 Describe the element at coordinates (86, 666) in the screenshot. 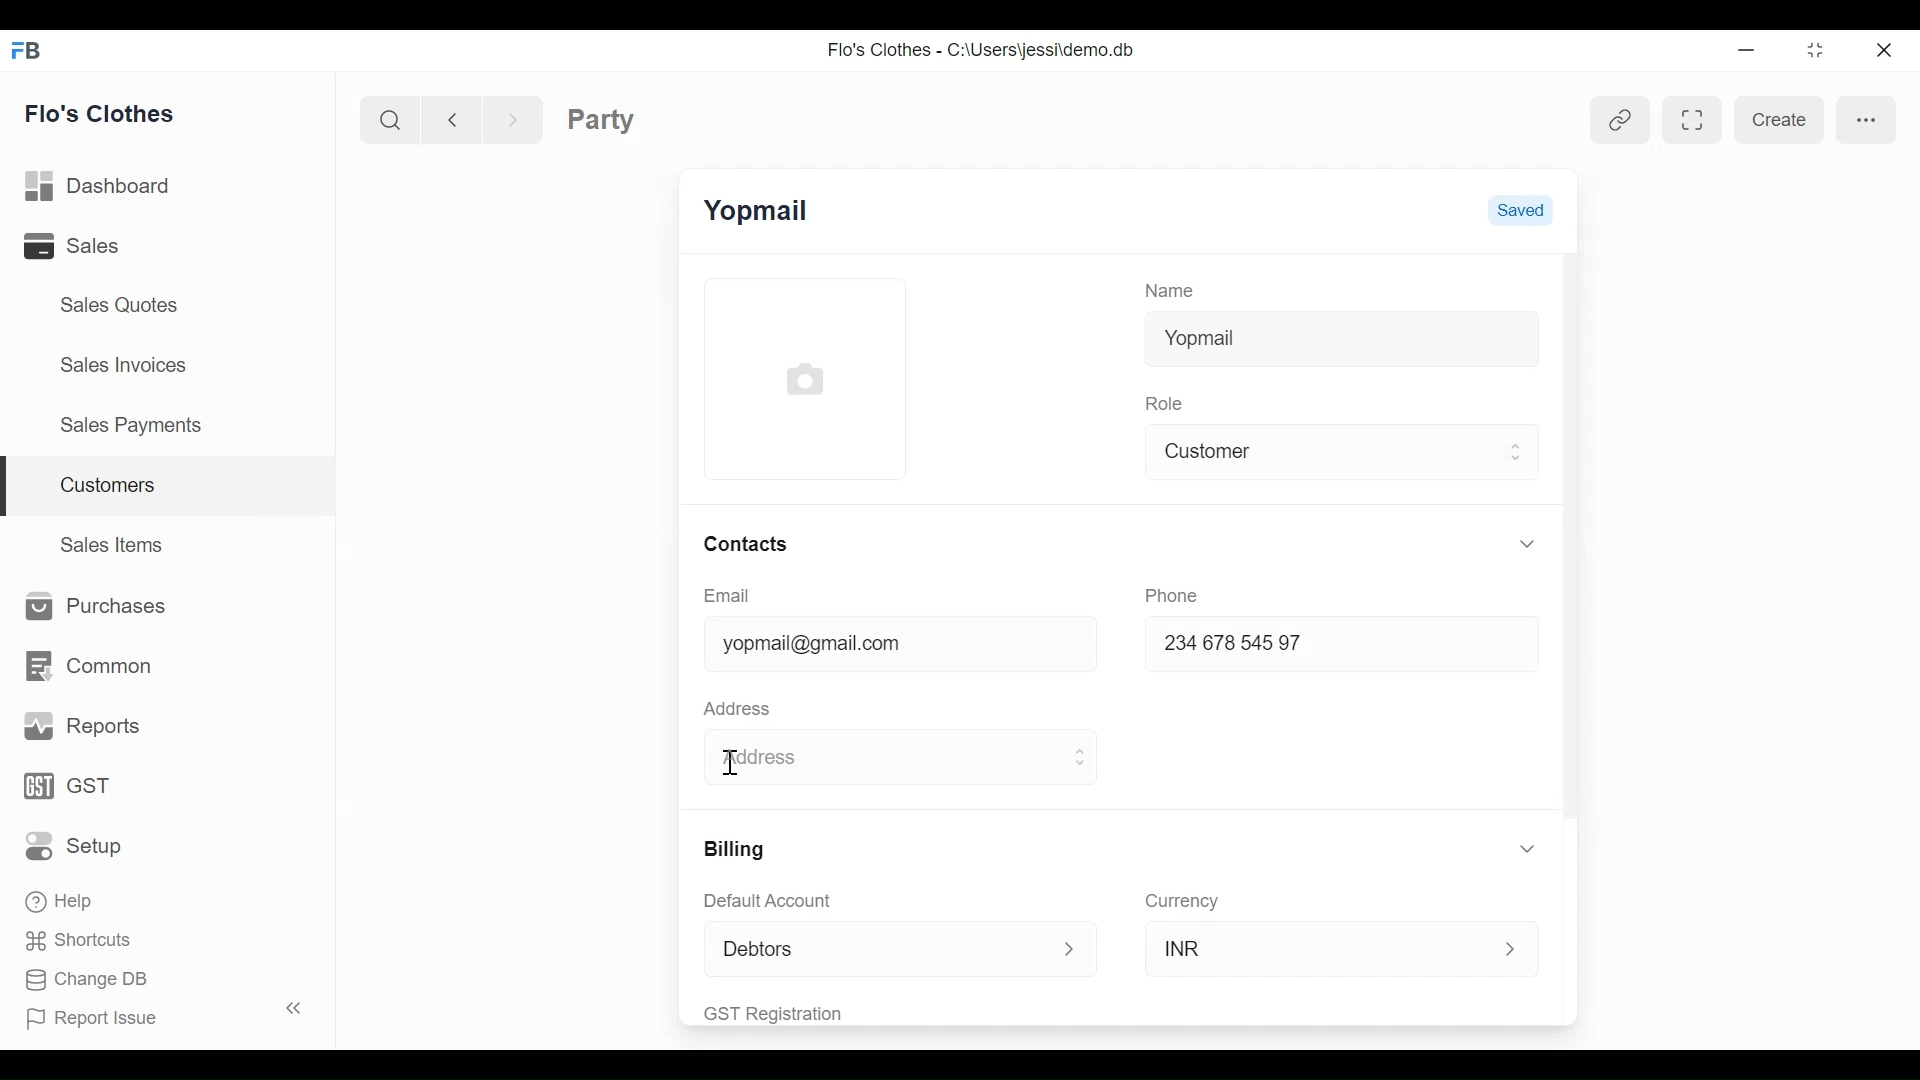

I see `Common` at that location.